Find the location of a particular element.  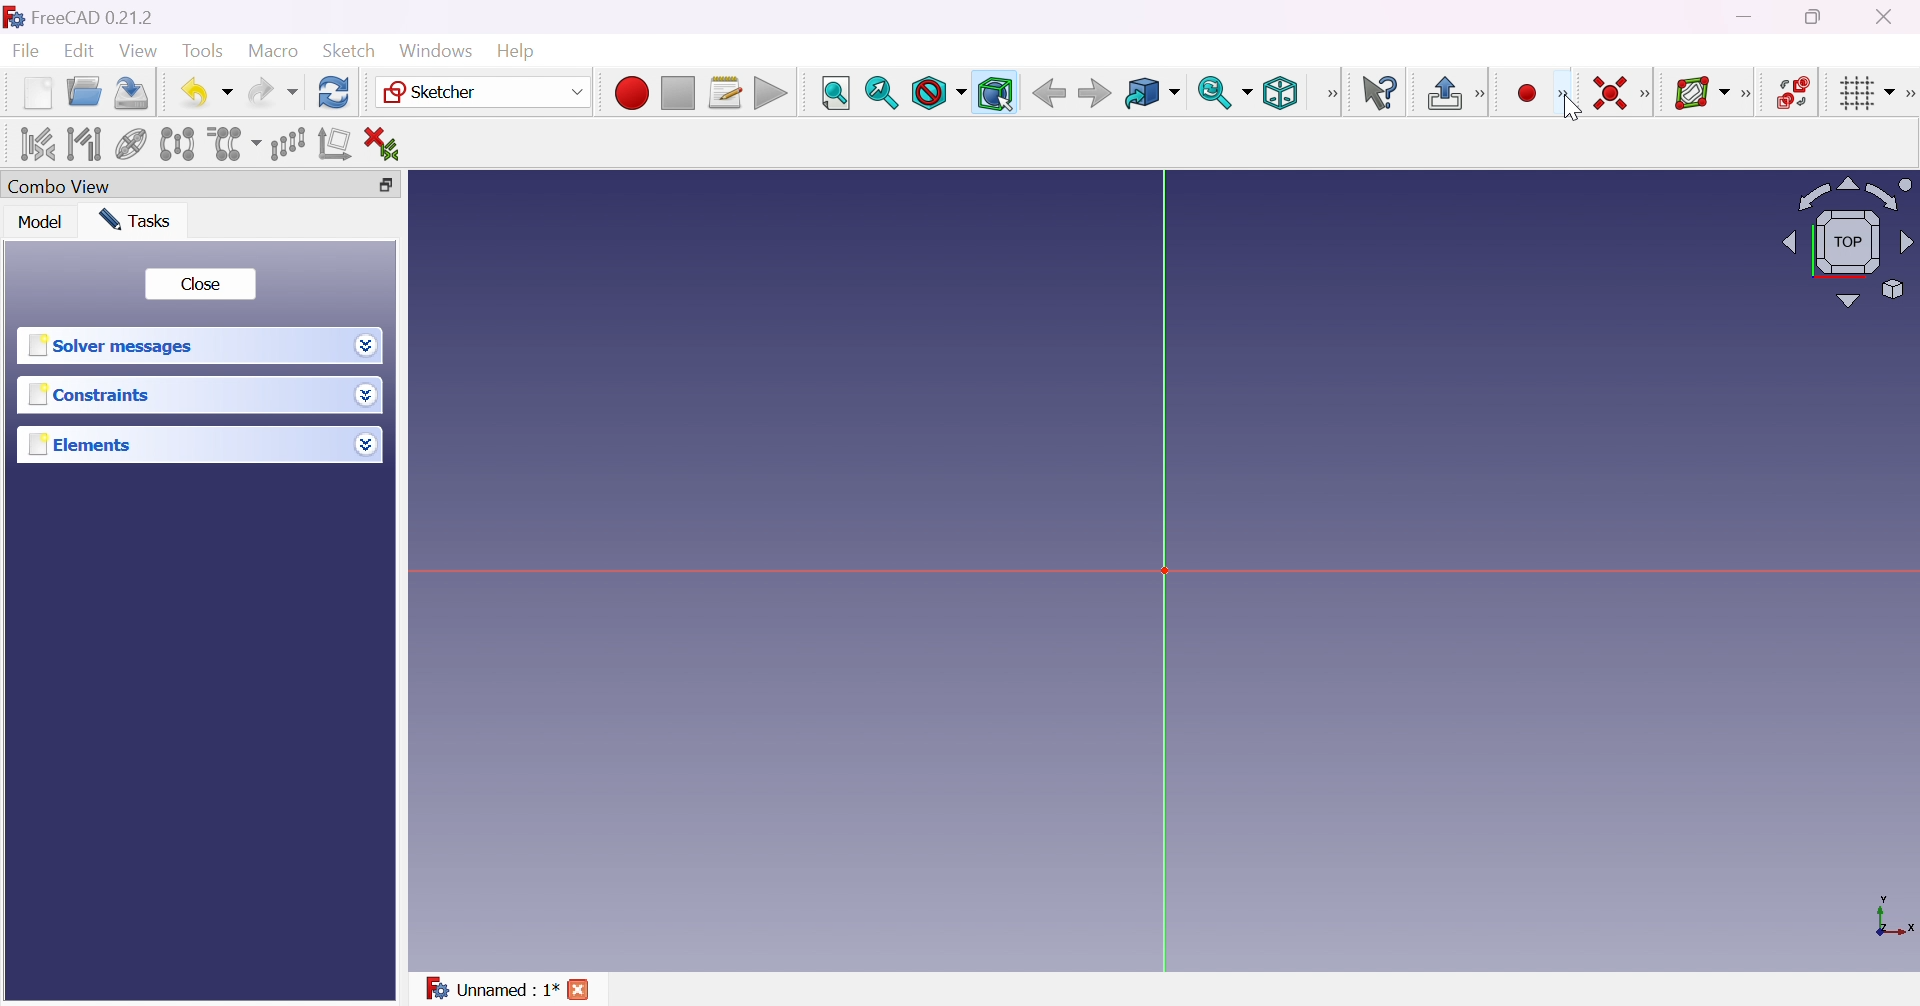

Open is located at coordinates (84, 92).